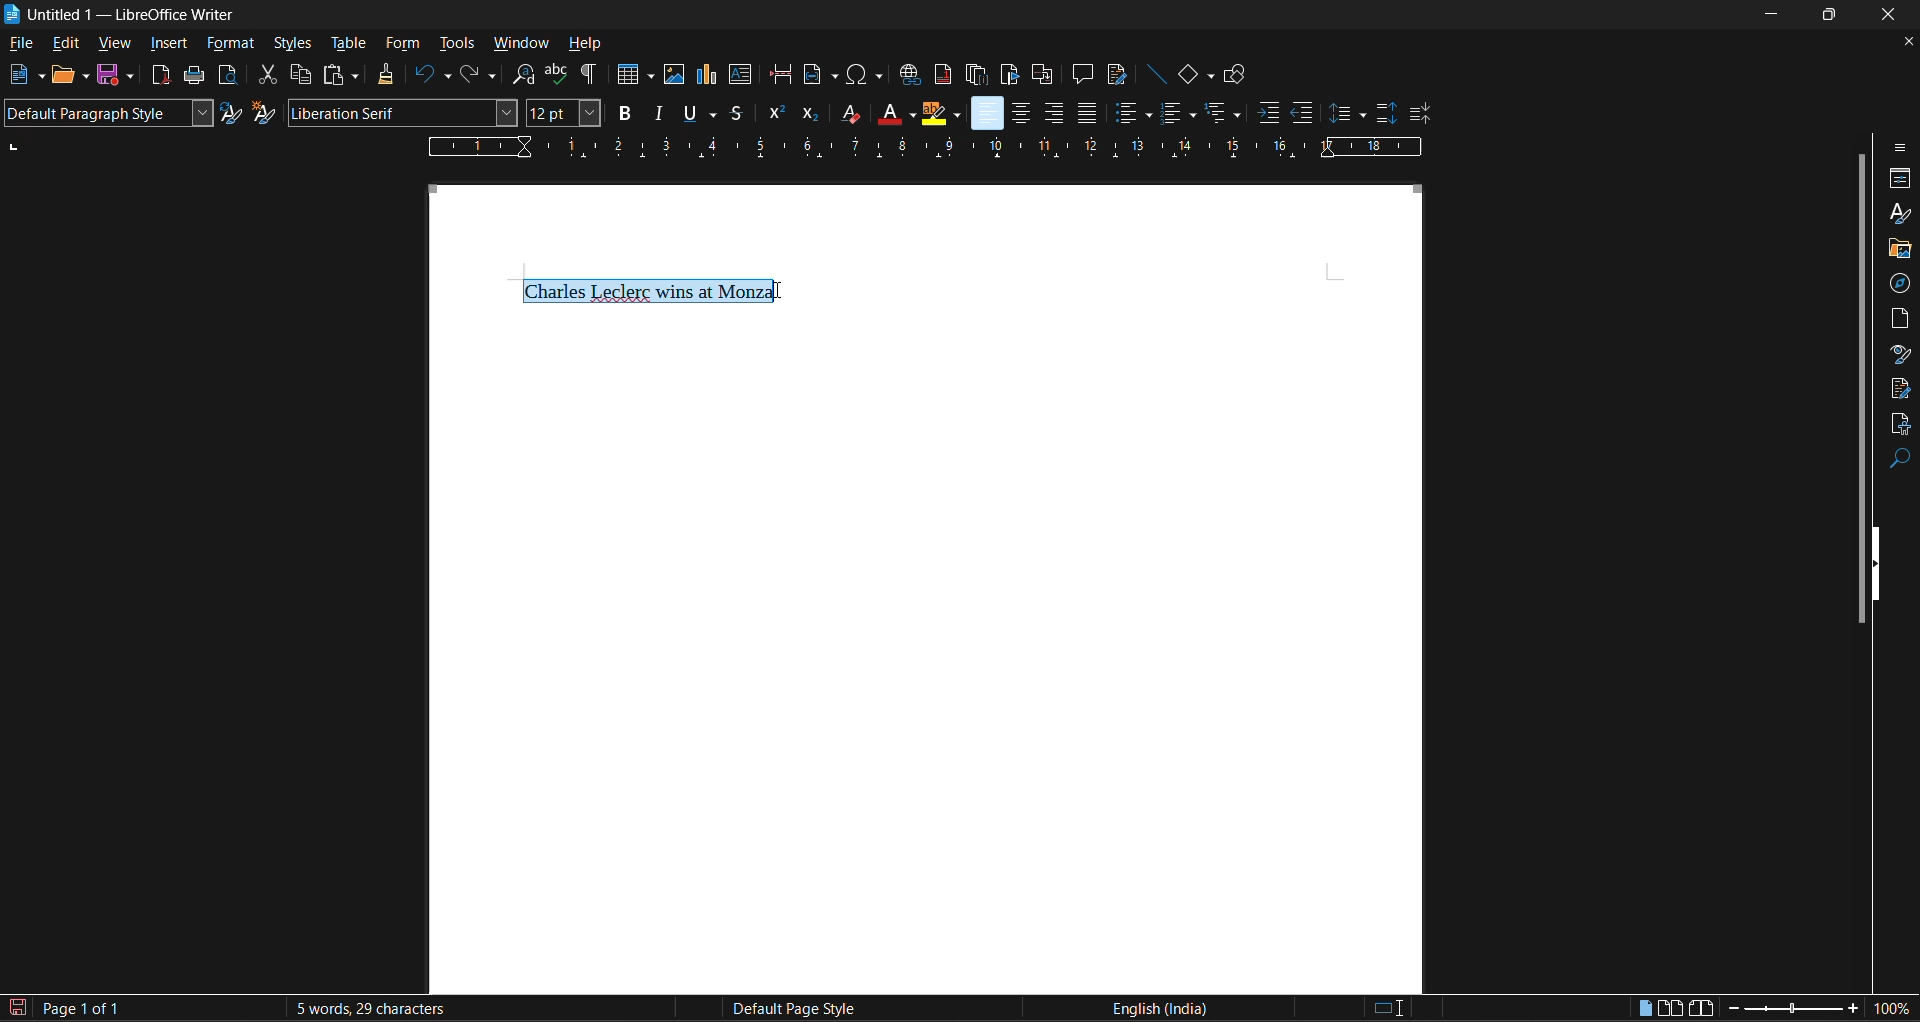 This screenshot has width=1920, height=1022. I want to click on font name, so click(398, 112).